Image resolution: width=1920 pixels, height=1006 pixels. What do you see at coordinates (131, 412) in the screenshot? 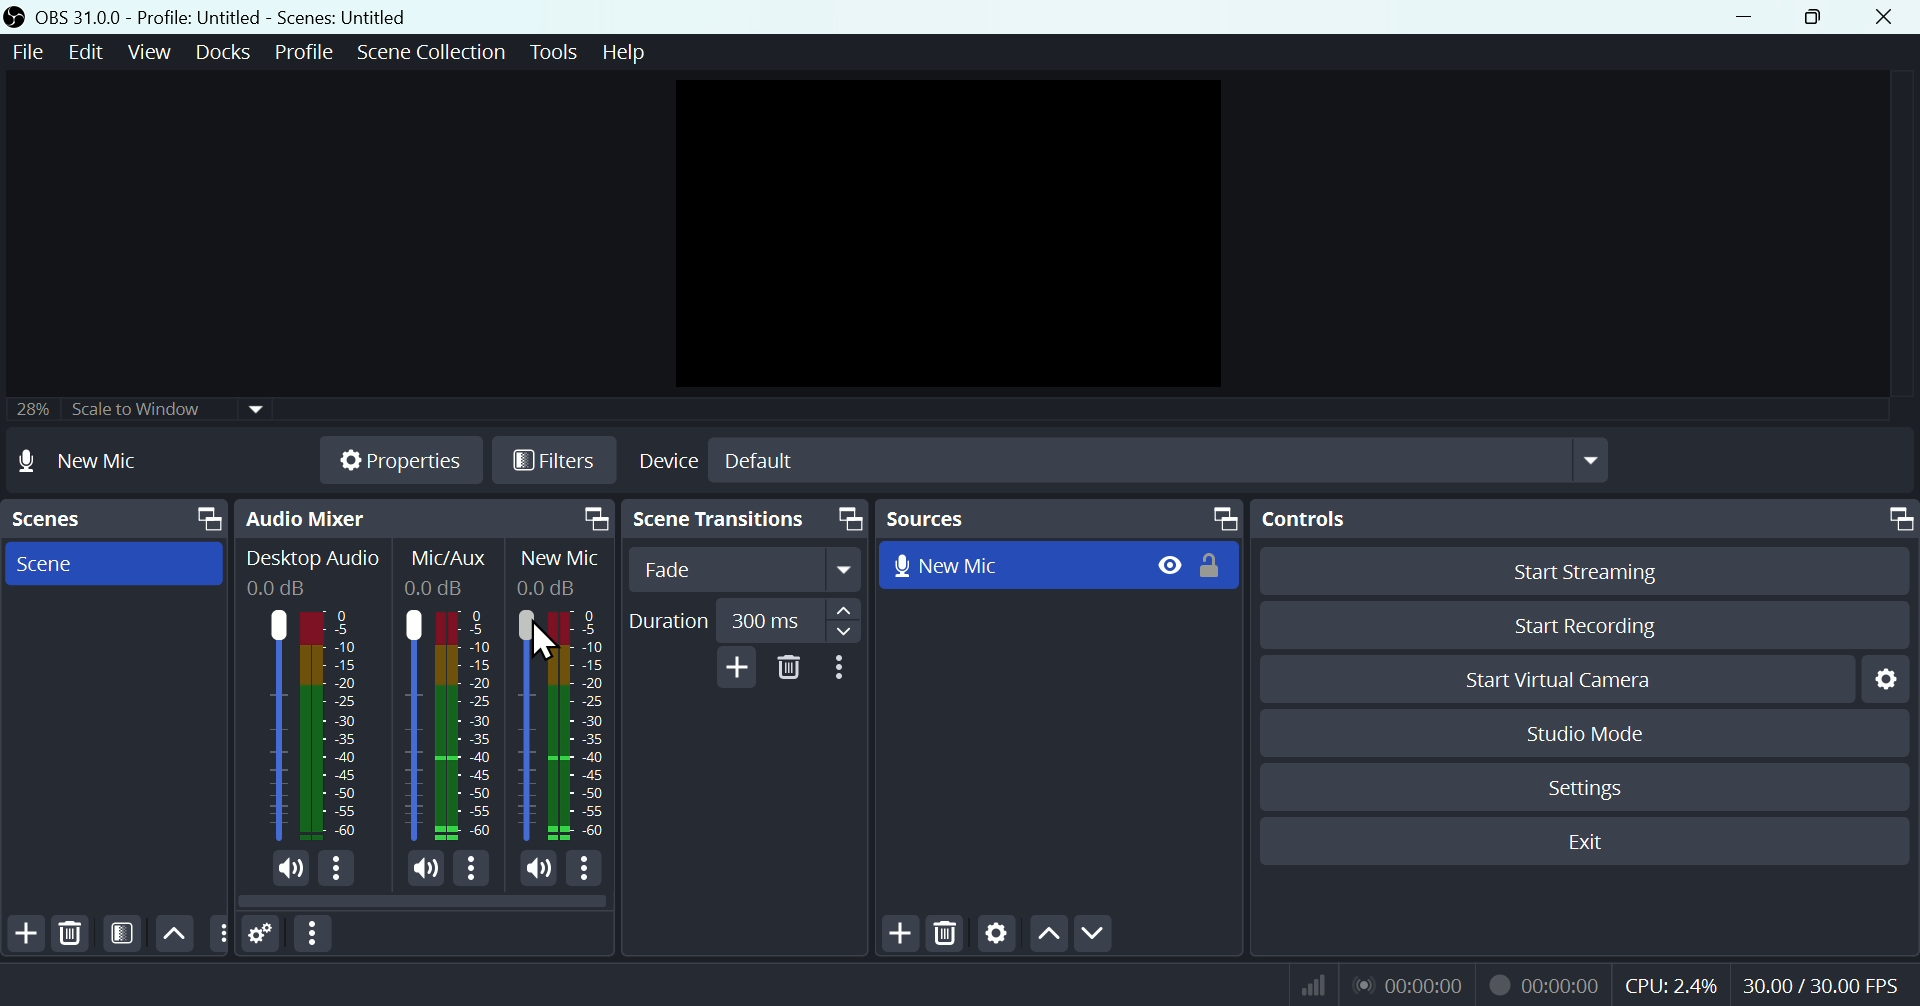
I see `Scale to ` at bounding box center [131, 412].